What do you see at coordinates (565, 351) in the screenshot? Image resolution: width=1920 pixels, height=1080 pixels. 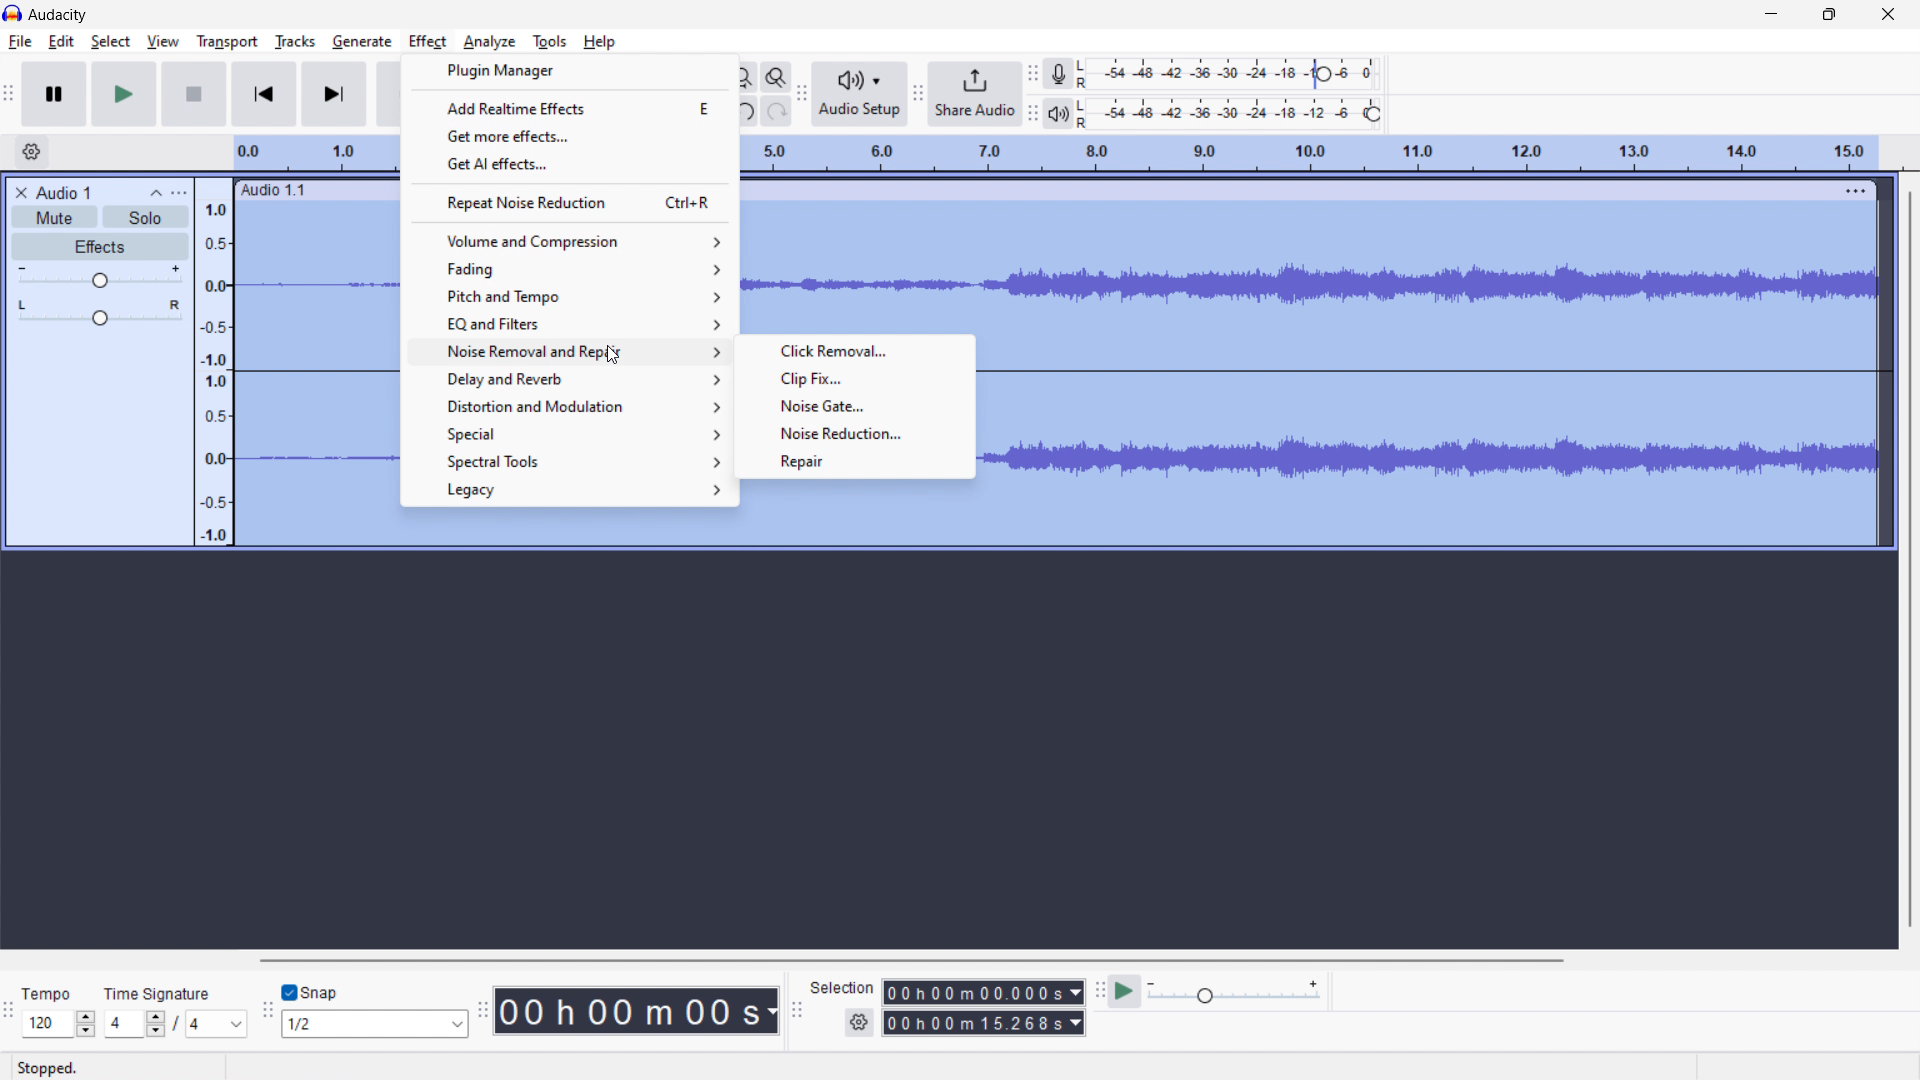 I see `noise removal and repair` at bounding box center [565, 351].